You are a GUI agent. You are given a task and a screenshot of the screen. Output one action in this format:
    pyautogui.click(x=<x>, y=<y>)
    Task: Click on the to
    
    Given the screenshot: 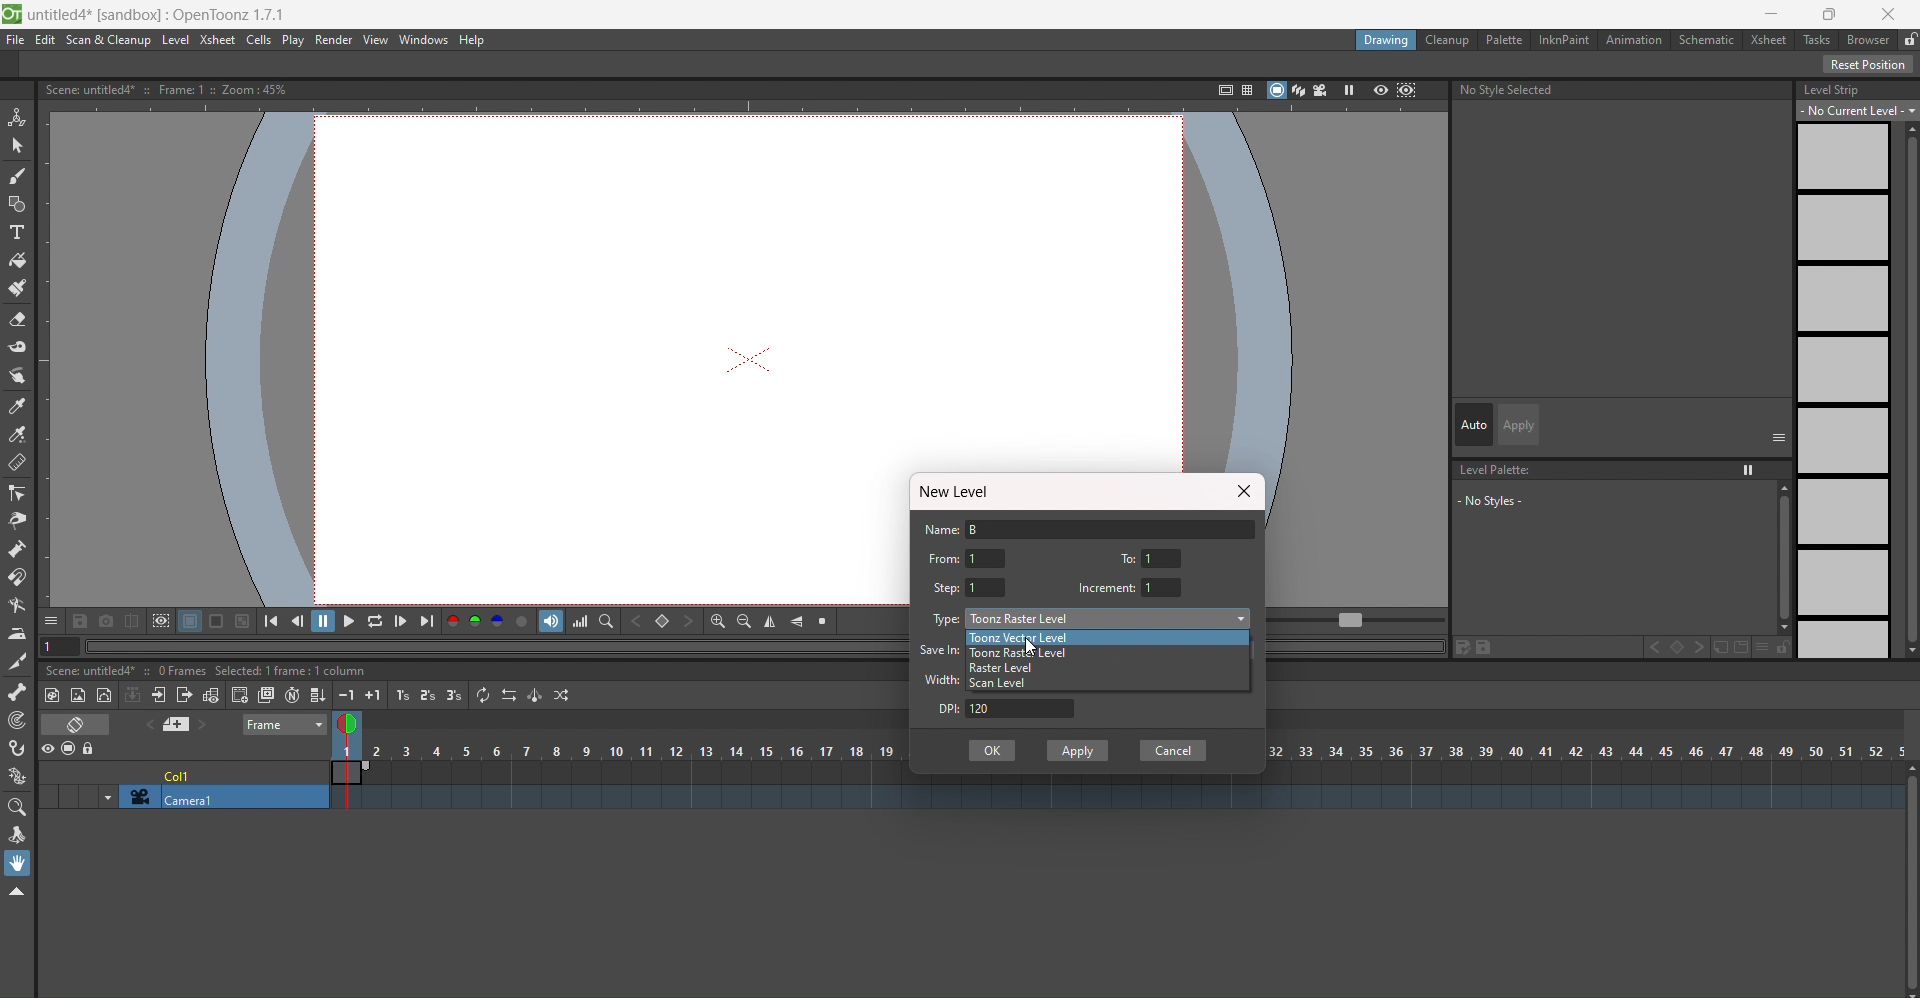 What is the action you would take?
    pyautogui.click(x=1131, y=556)
    